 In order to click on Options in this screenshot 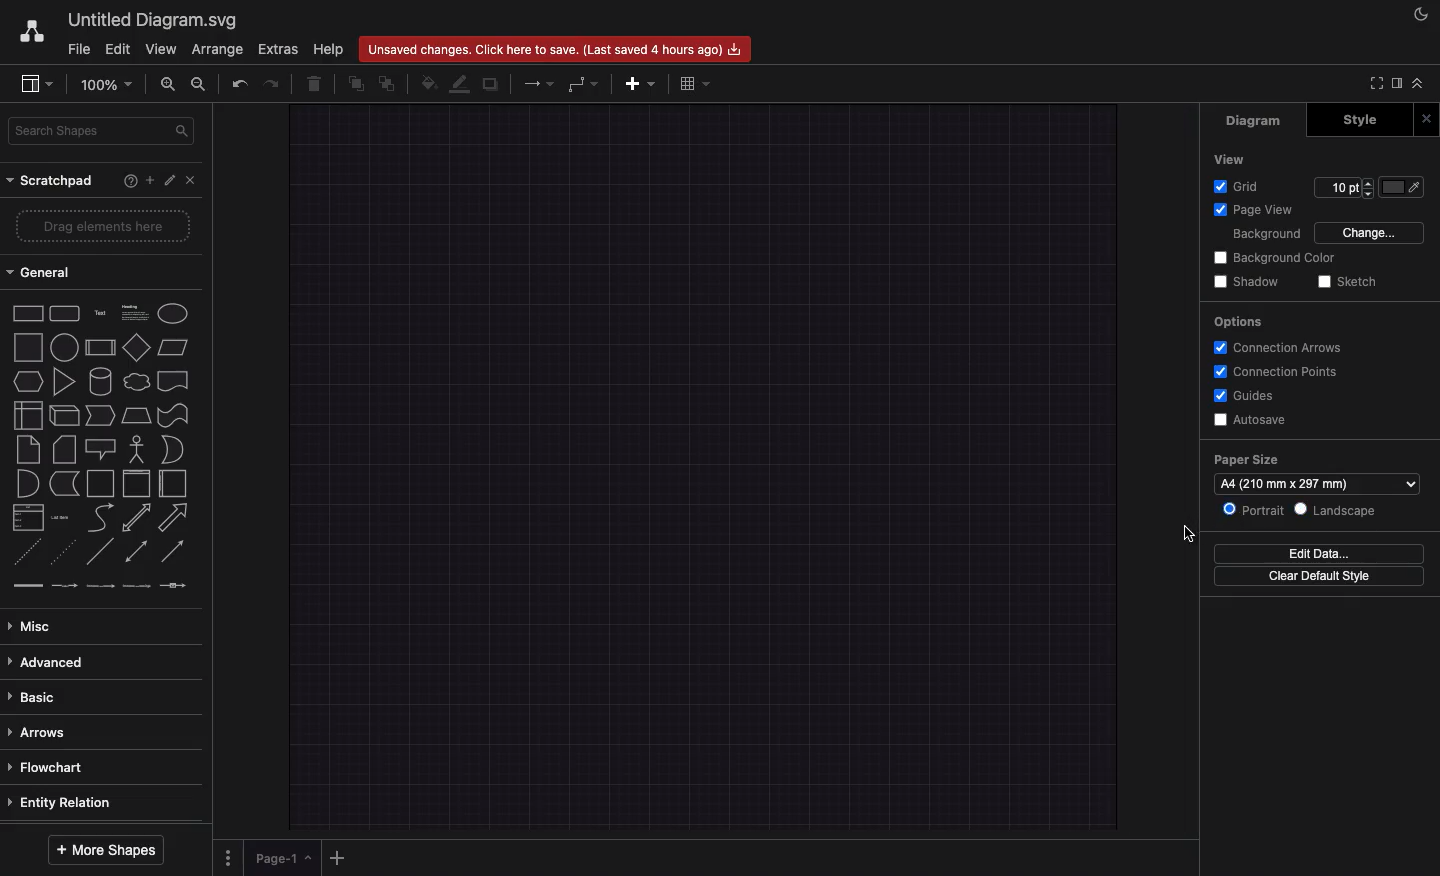, I will do `click(1240, 322)`.